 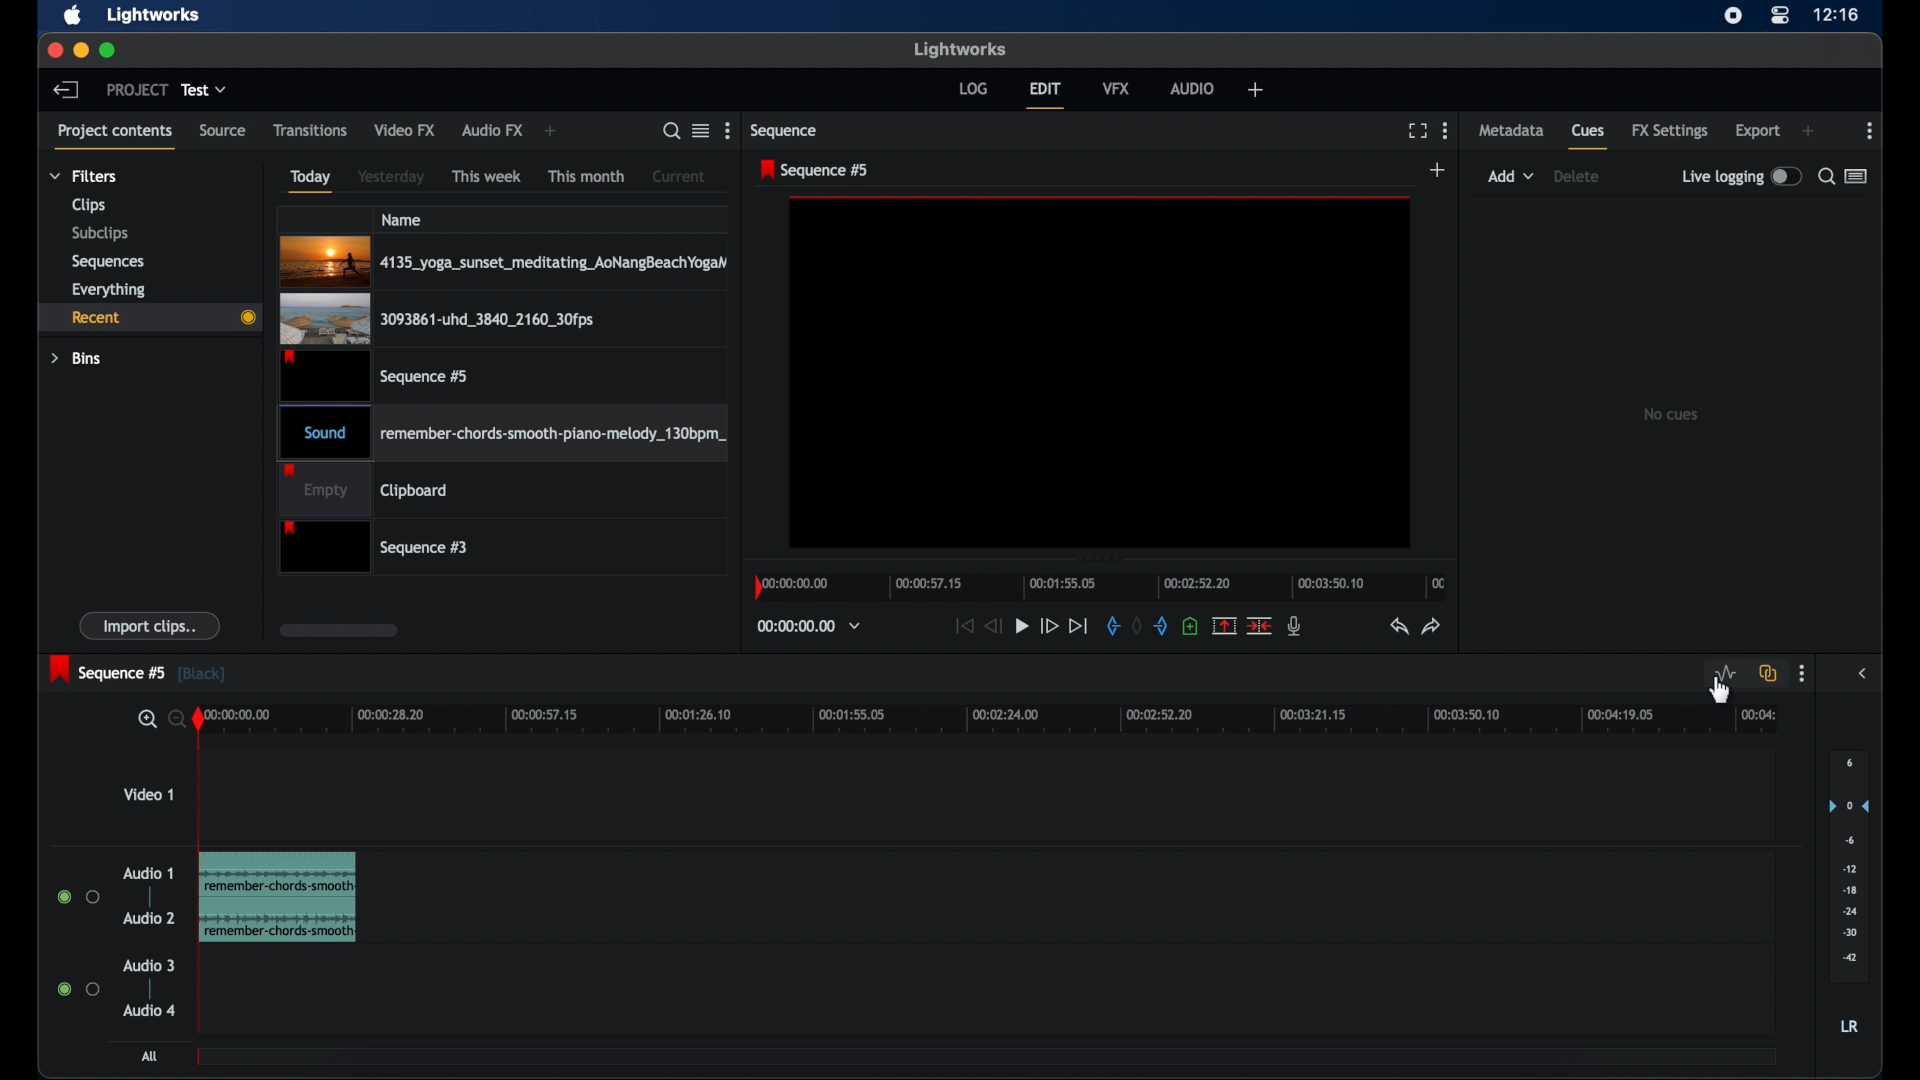 What do you see at coordinates (1162, 627) in the screenshot?
I see `out mark` at bounding box center [1162, 627].